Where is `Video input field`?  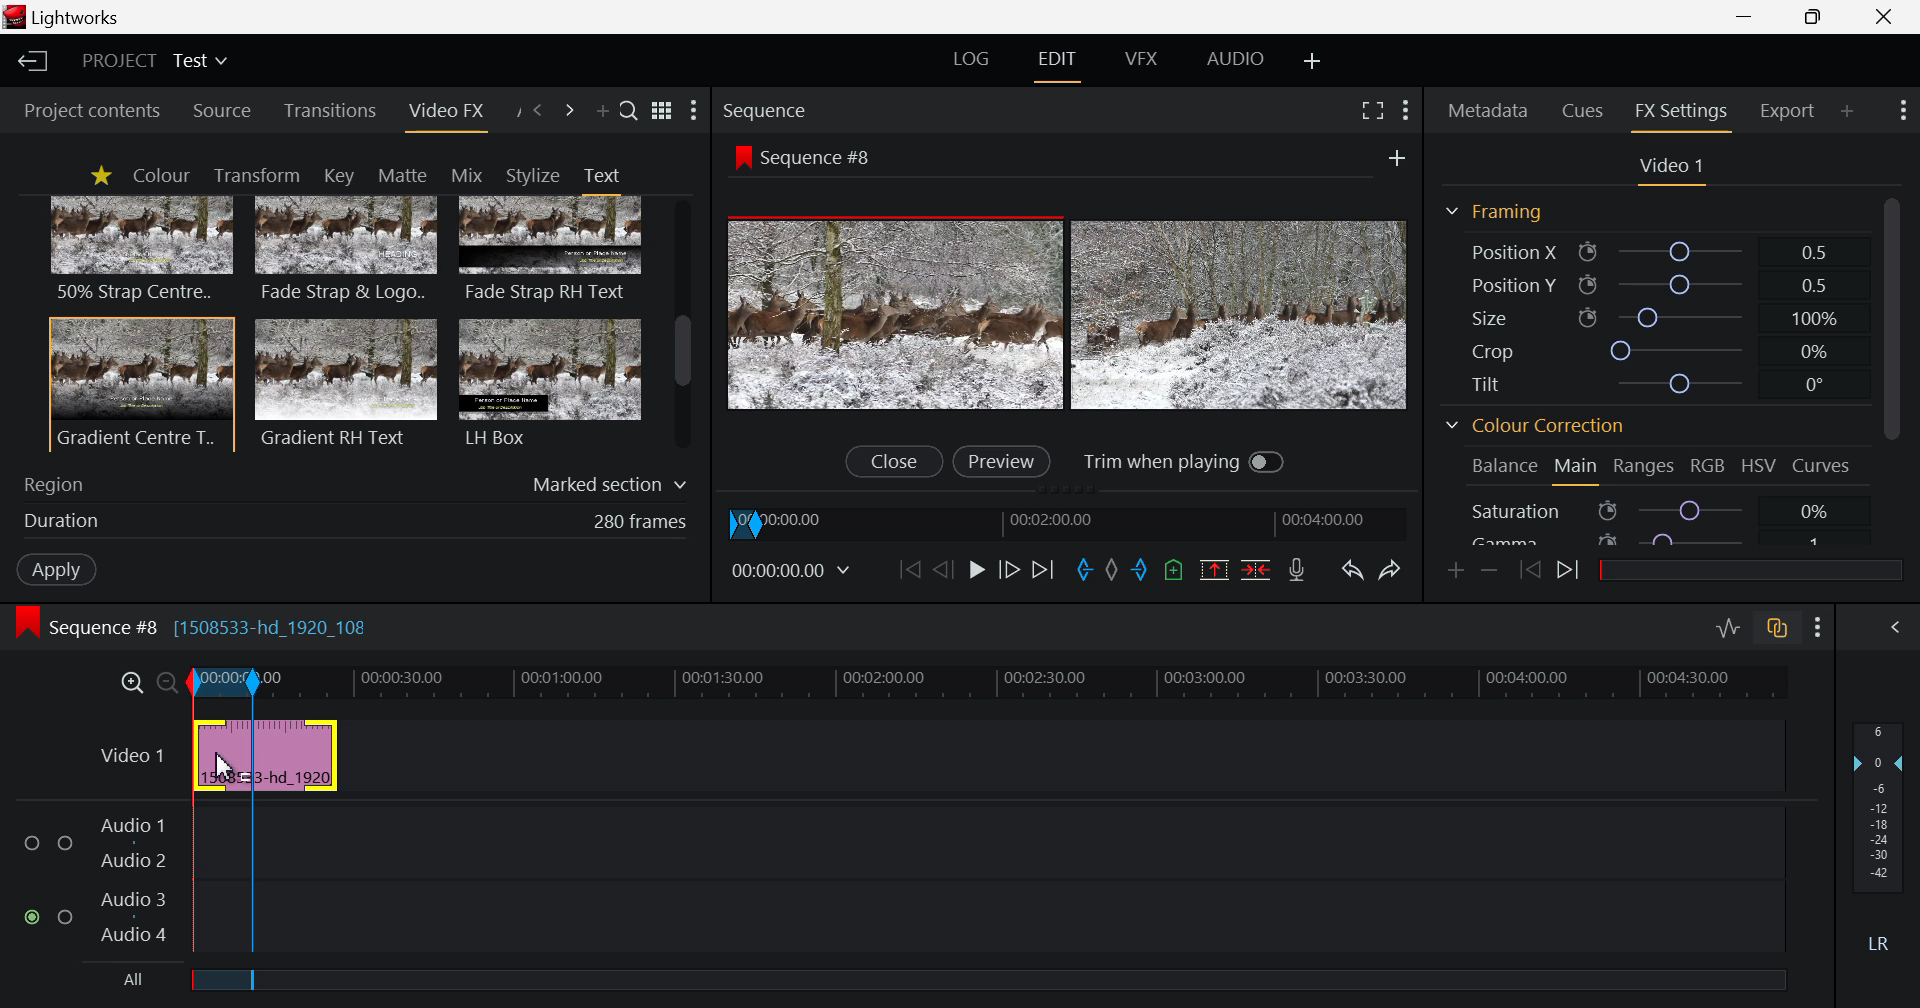 Video input field is located at coordinates (274, 753).